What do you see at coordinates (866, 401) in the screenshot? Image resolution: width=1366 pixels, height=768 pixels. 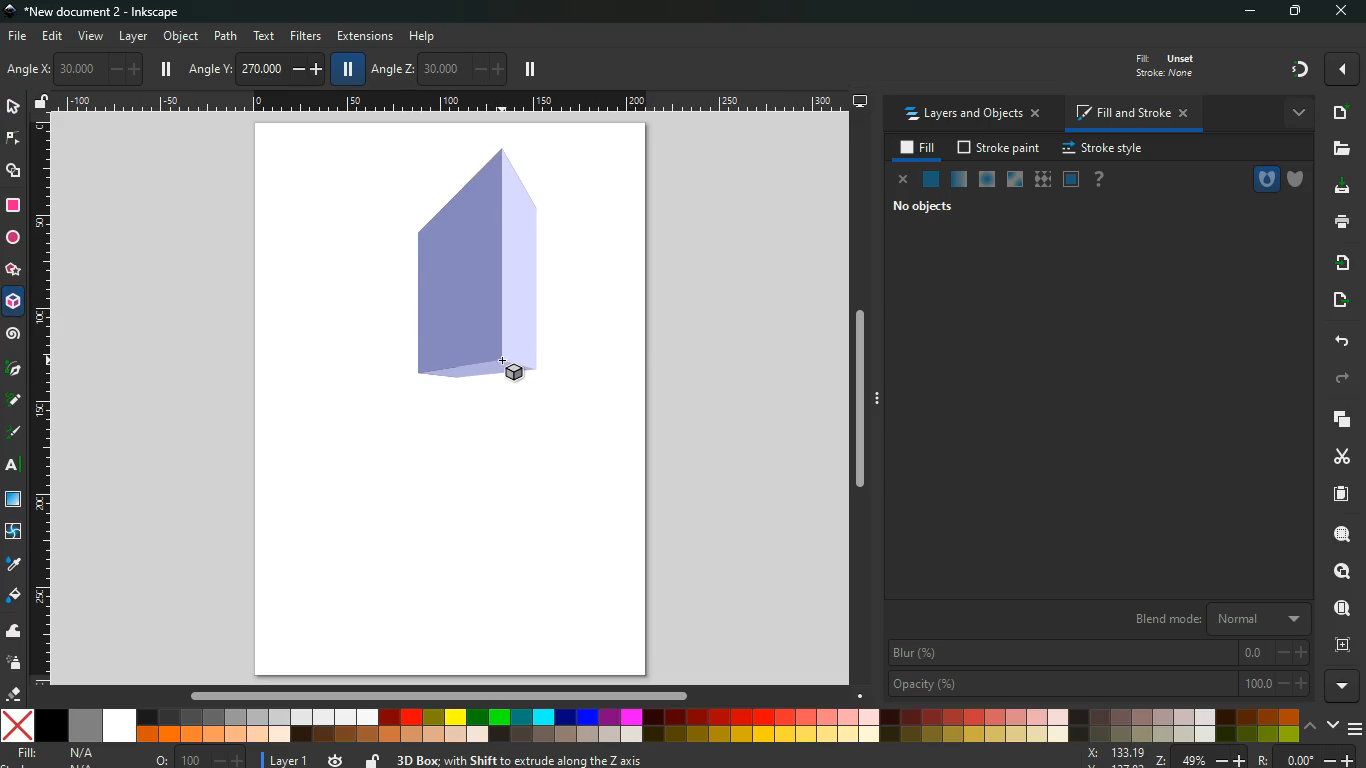 I see `Scroll bar` at bounding box center [866, 401].